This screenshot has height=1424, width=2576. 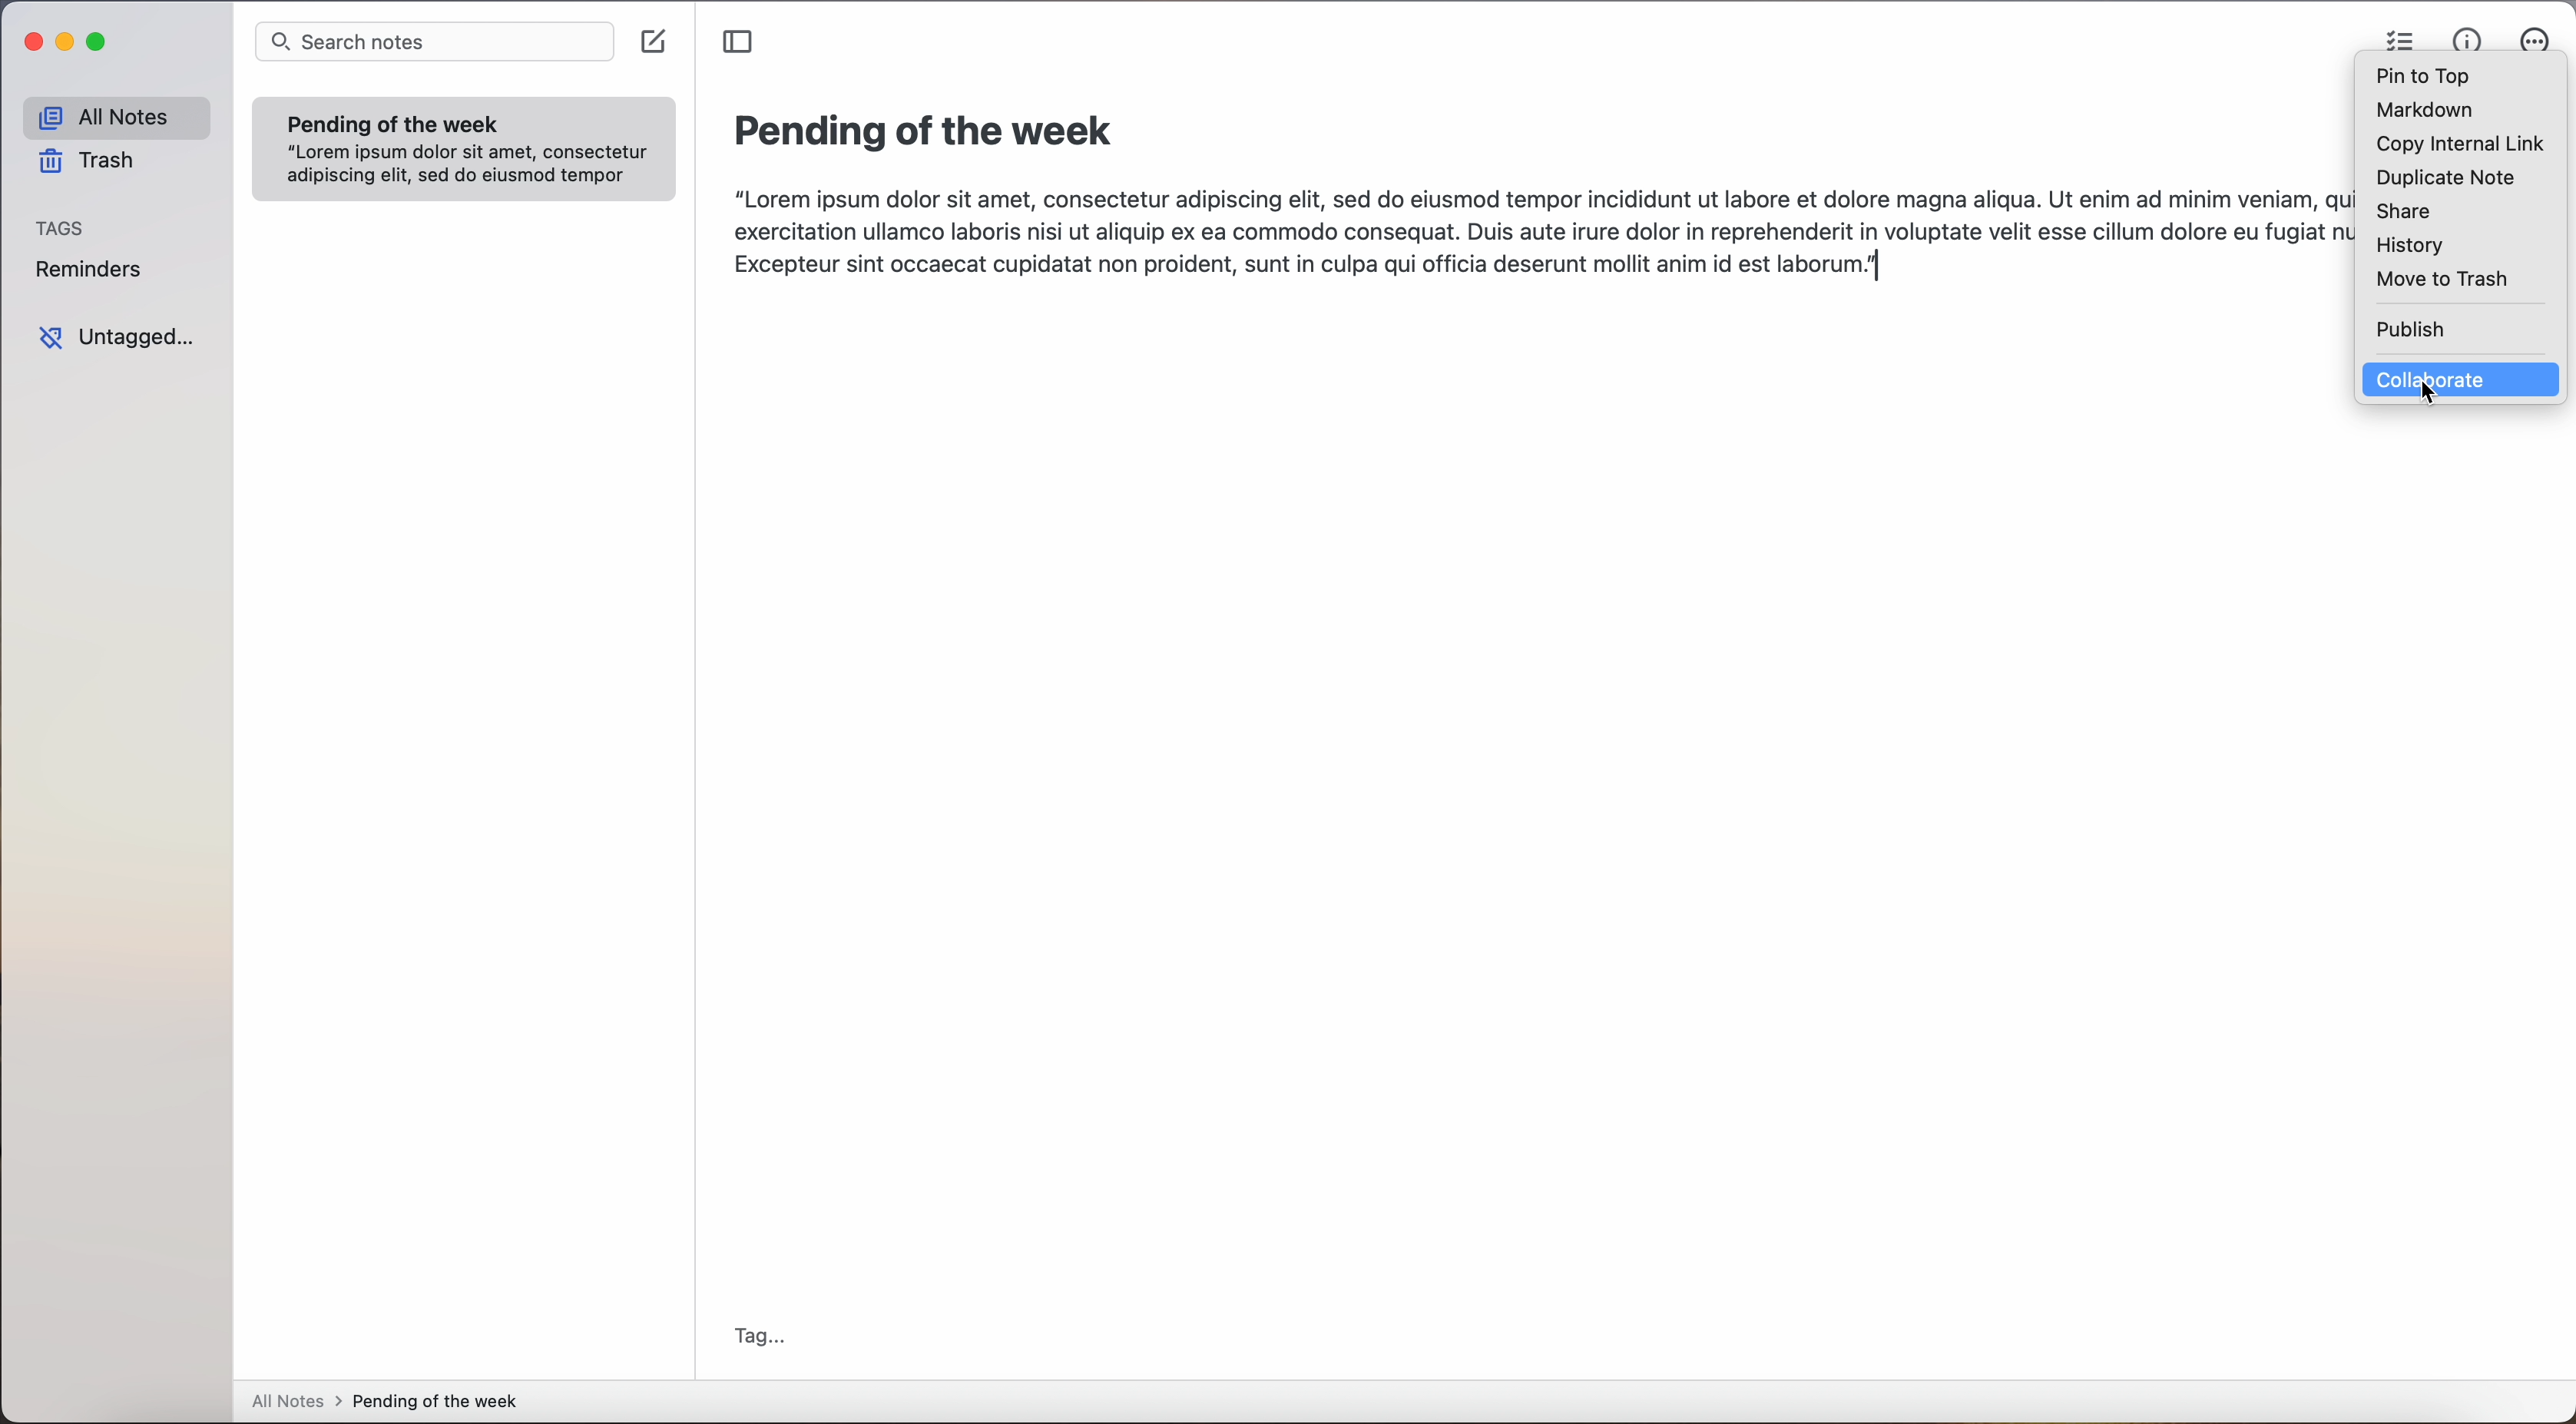 I want to click on markdown, so click(x=2424, y=111).